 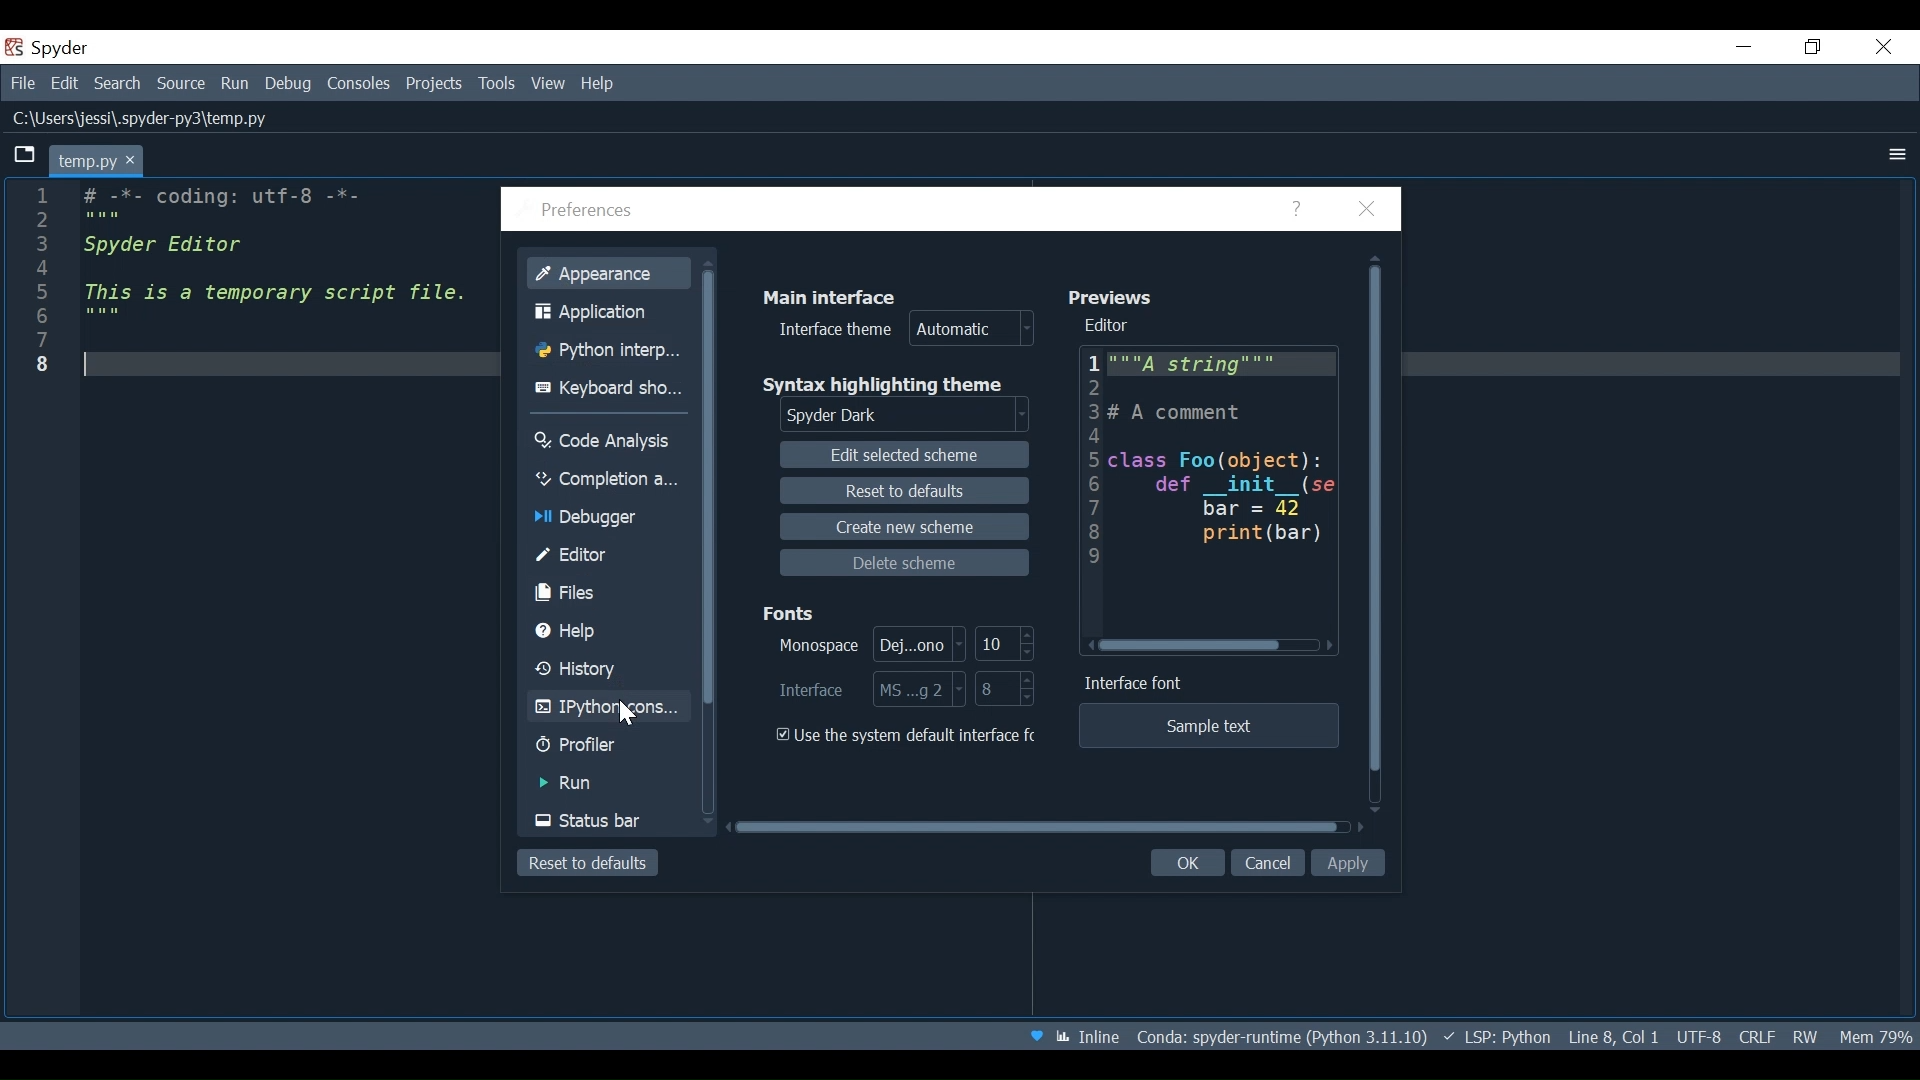 I want to click on Syntax Highlighting theme, so click(x=886, y=382).